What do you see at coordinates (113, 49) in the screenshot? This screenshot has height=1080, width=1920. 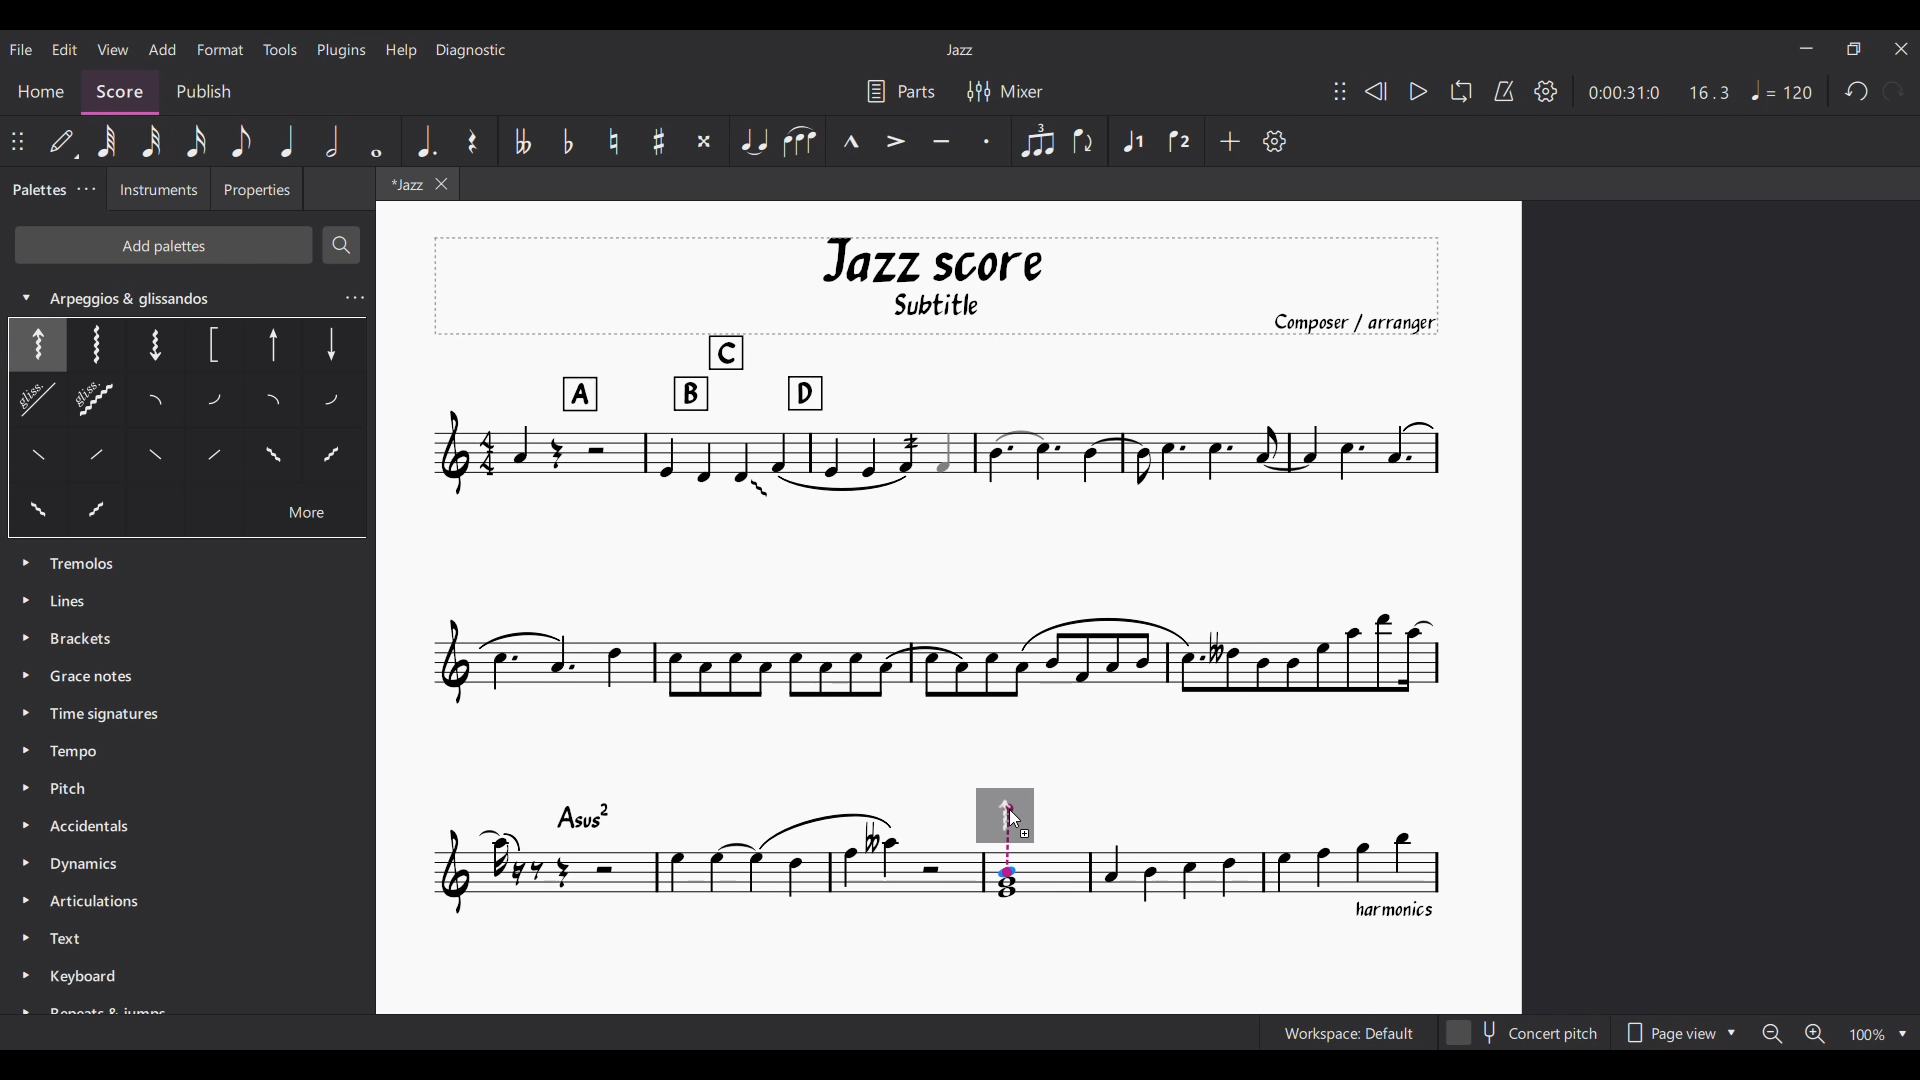 I see `View menu` at bounding box center [113, 49].